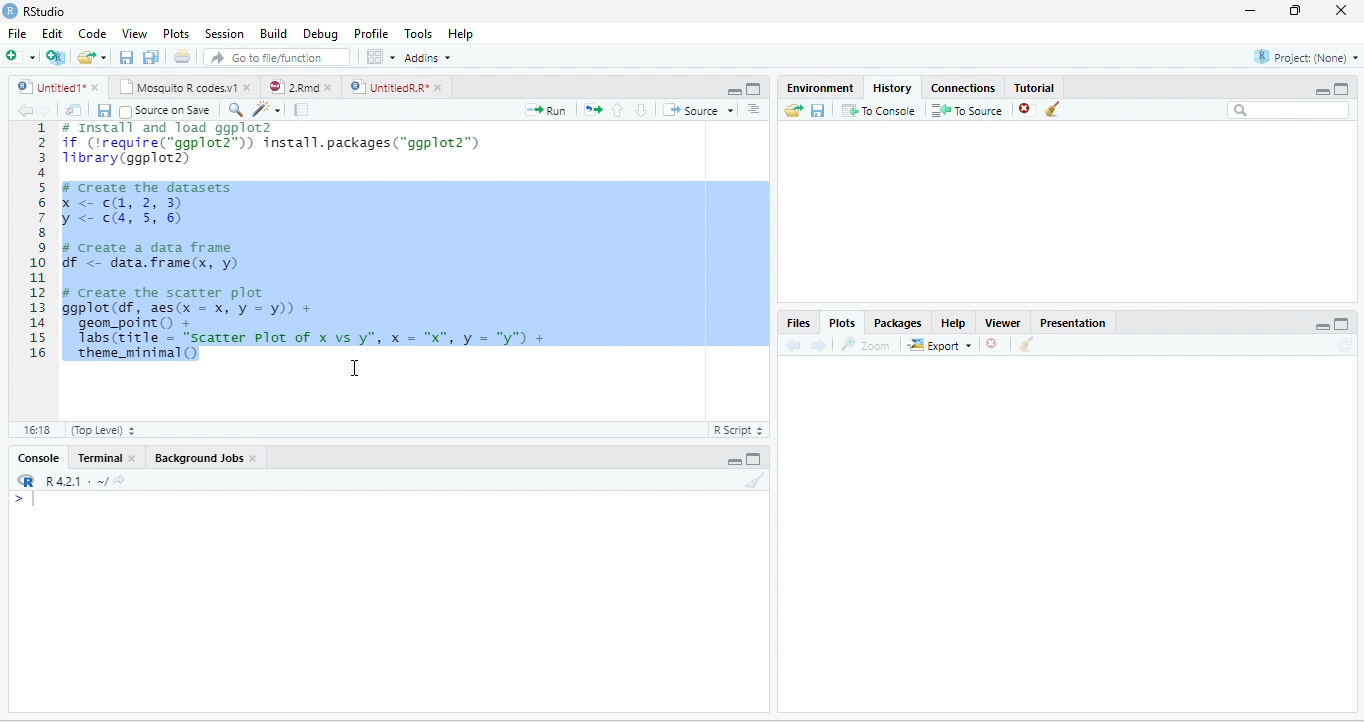 This screenshot has width=1364, height=722. Describe the element at coordinates (818, 111) in the screenshot. I see `Save history into a file` at that location.